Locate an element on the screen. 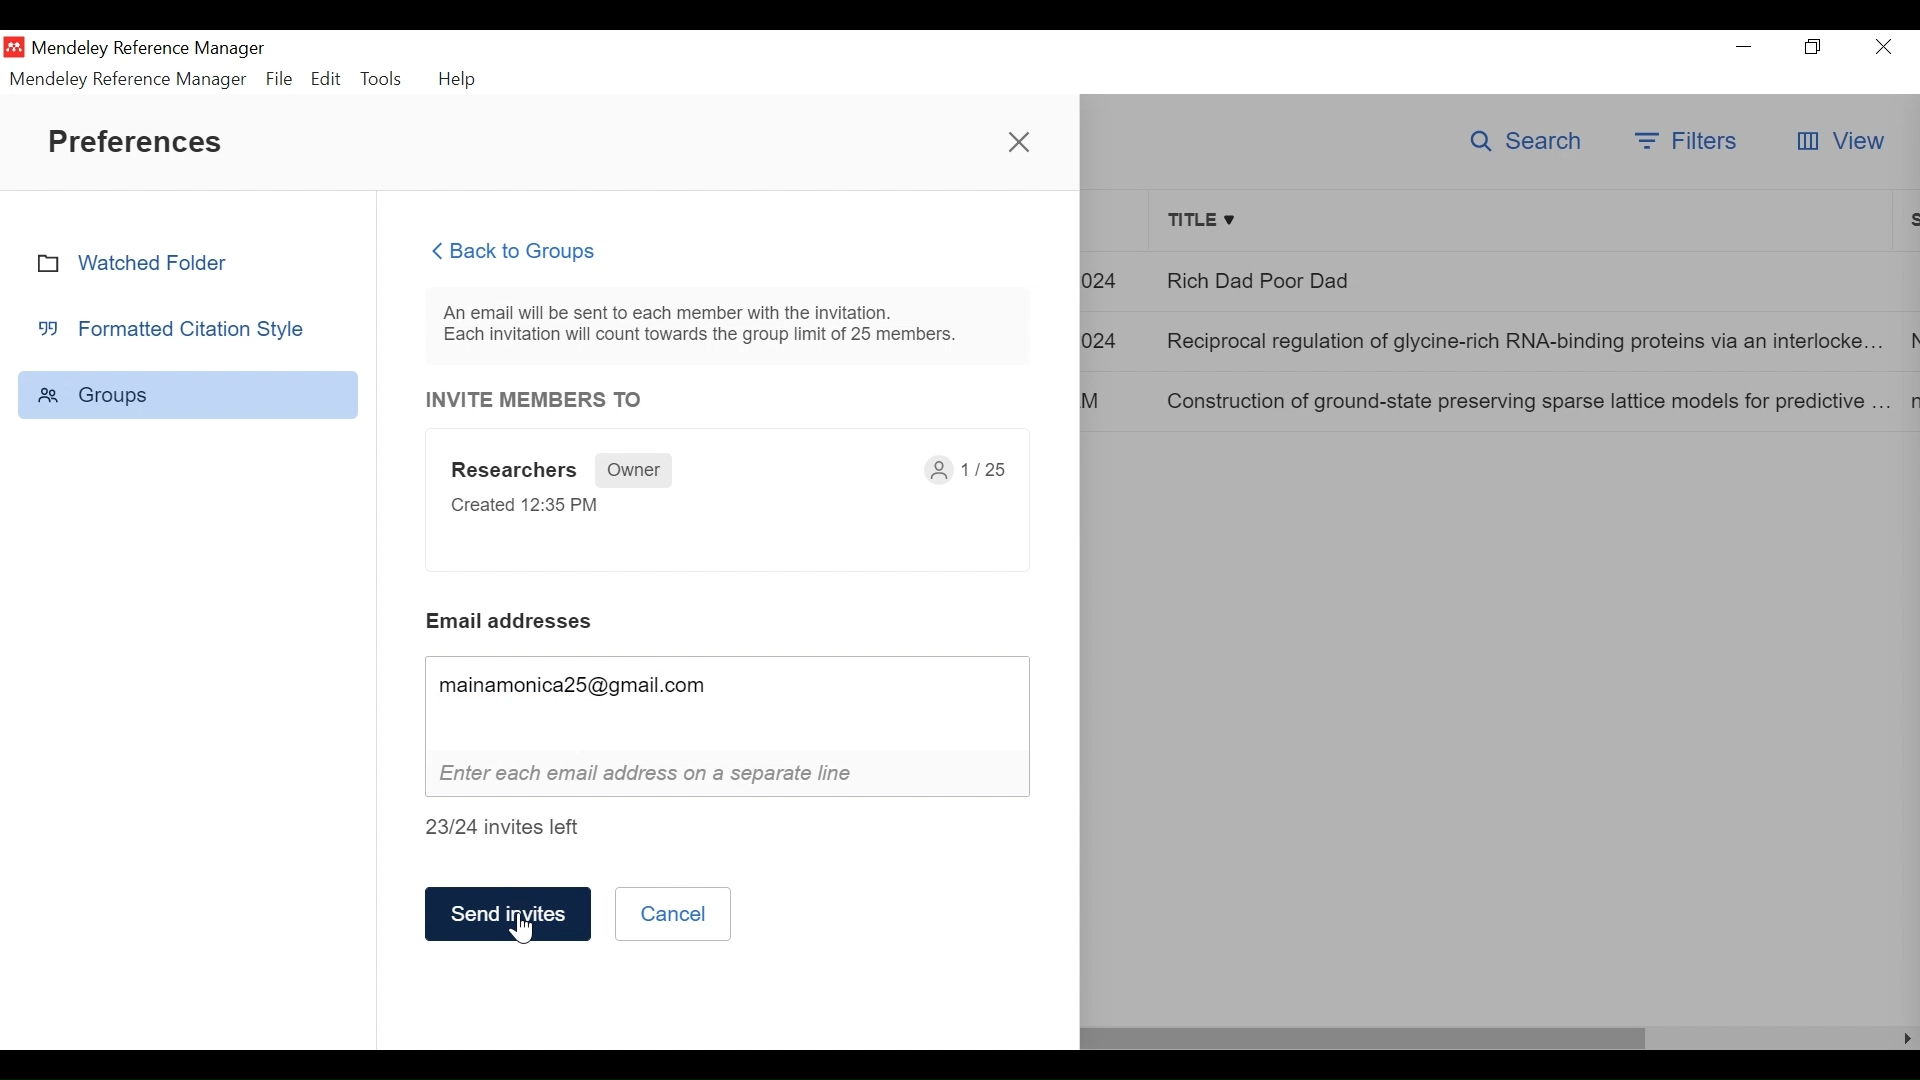 Image resolution: width=1920 pixels, height=1080 pixels. Close is located at coordinates (1885, 46).